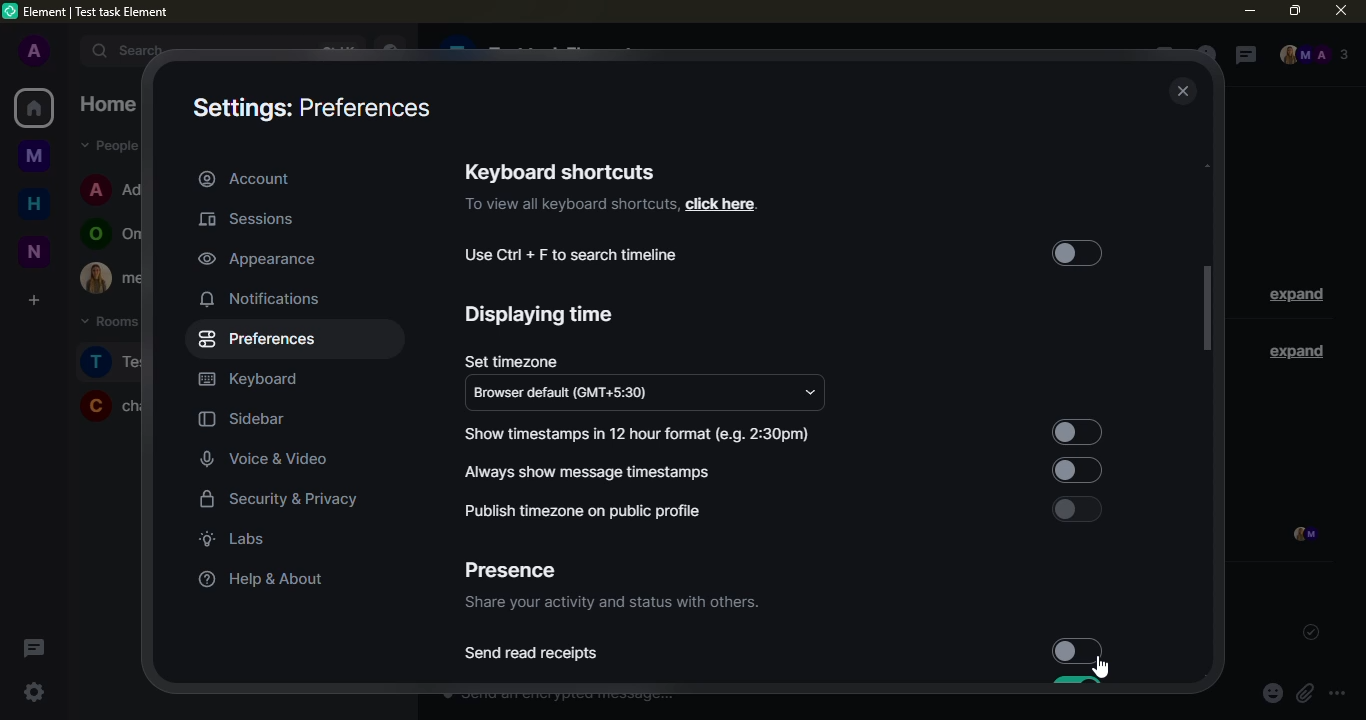 The width and height of the screenshot is (1366, 720). Describe the element at coordinates (509, 571) in the screenshot. I see `presence` at that location.